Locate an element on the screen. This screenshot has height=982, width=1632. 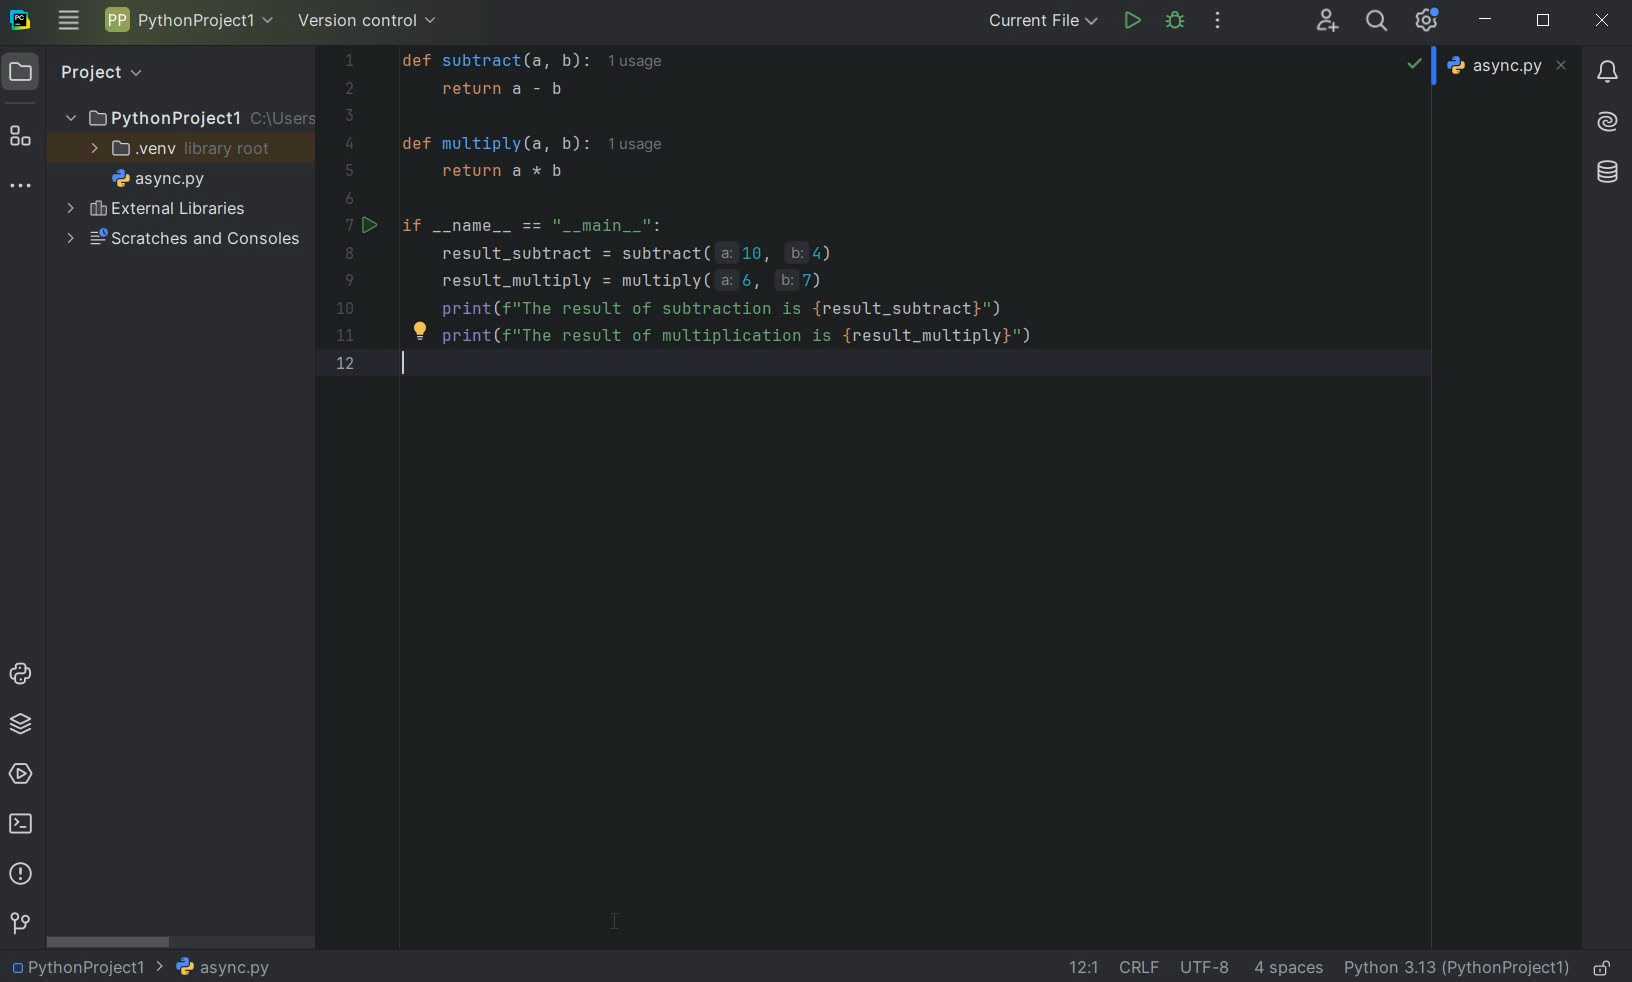
python packages is located at coordinates (24, 724).